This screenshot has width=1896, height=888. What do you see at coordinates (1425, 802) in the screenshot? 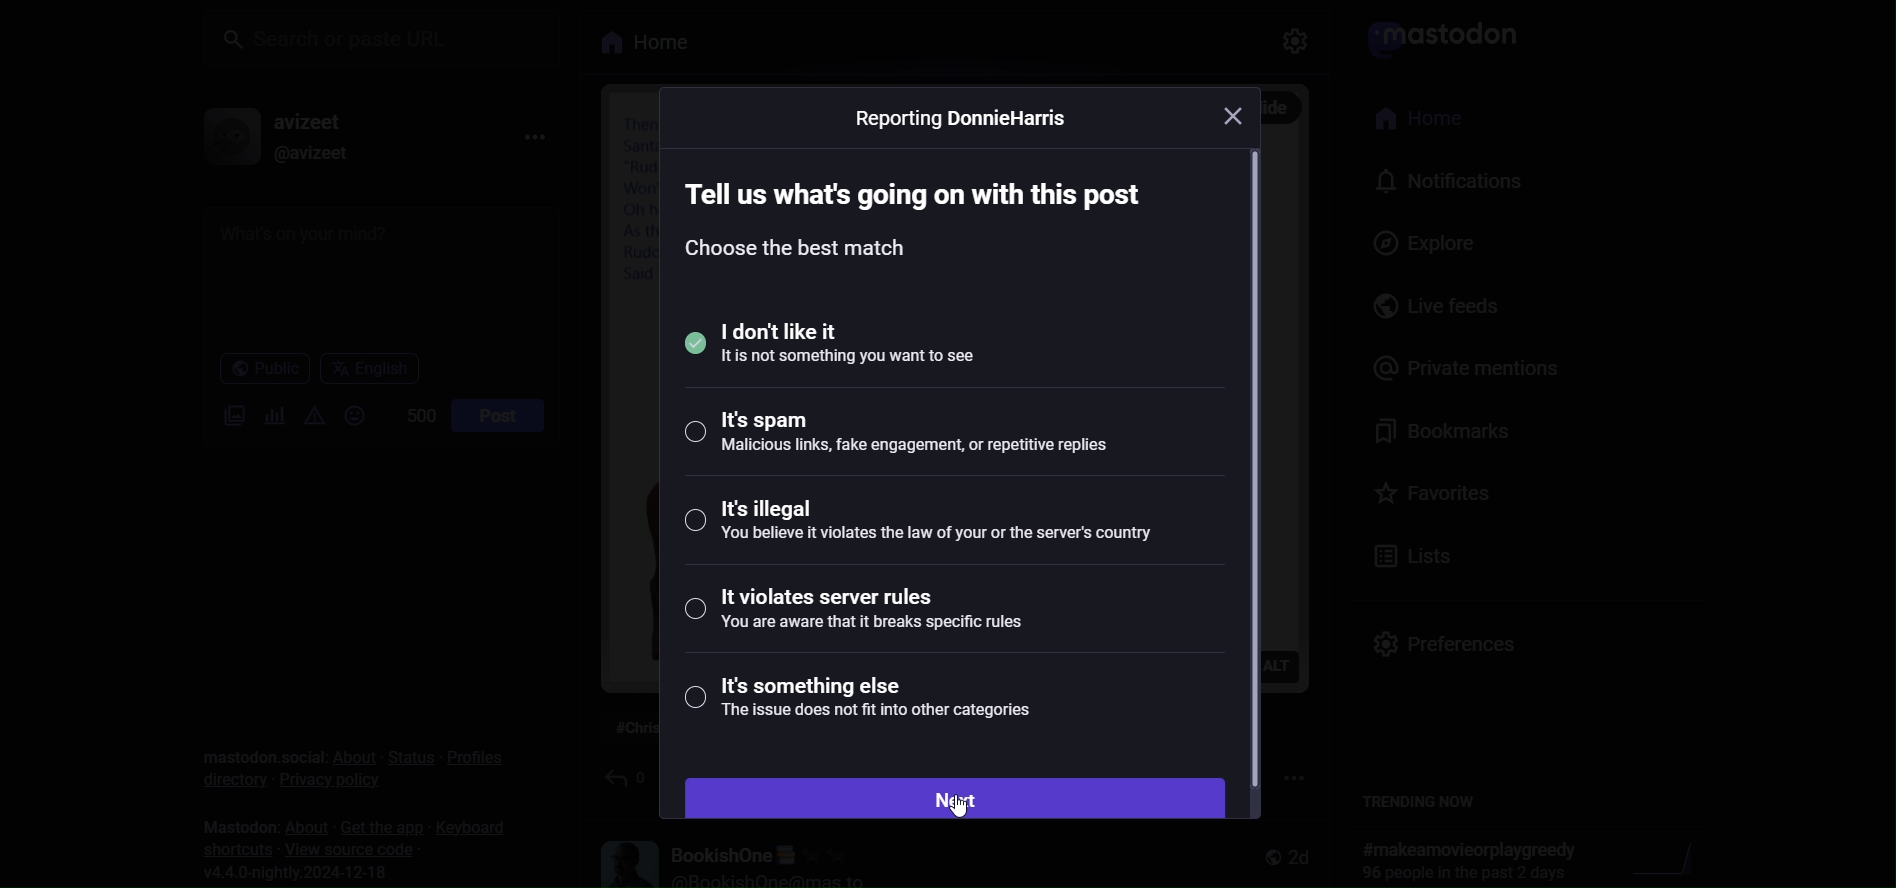
I see `trending now` at bounding box center [1425, 802].